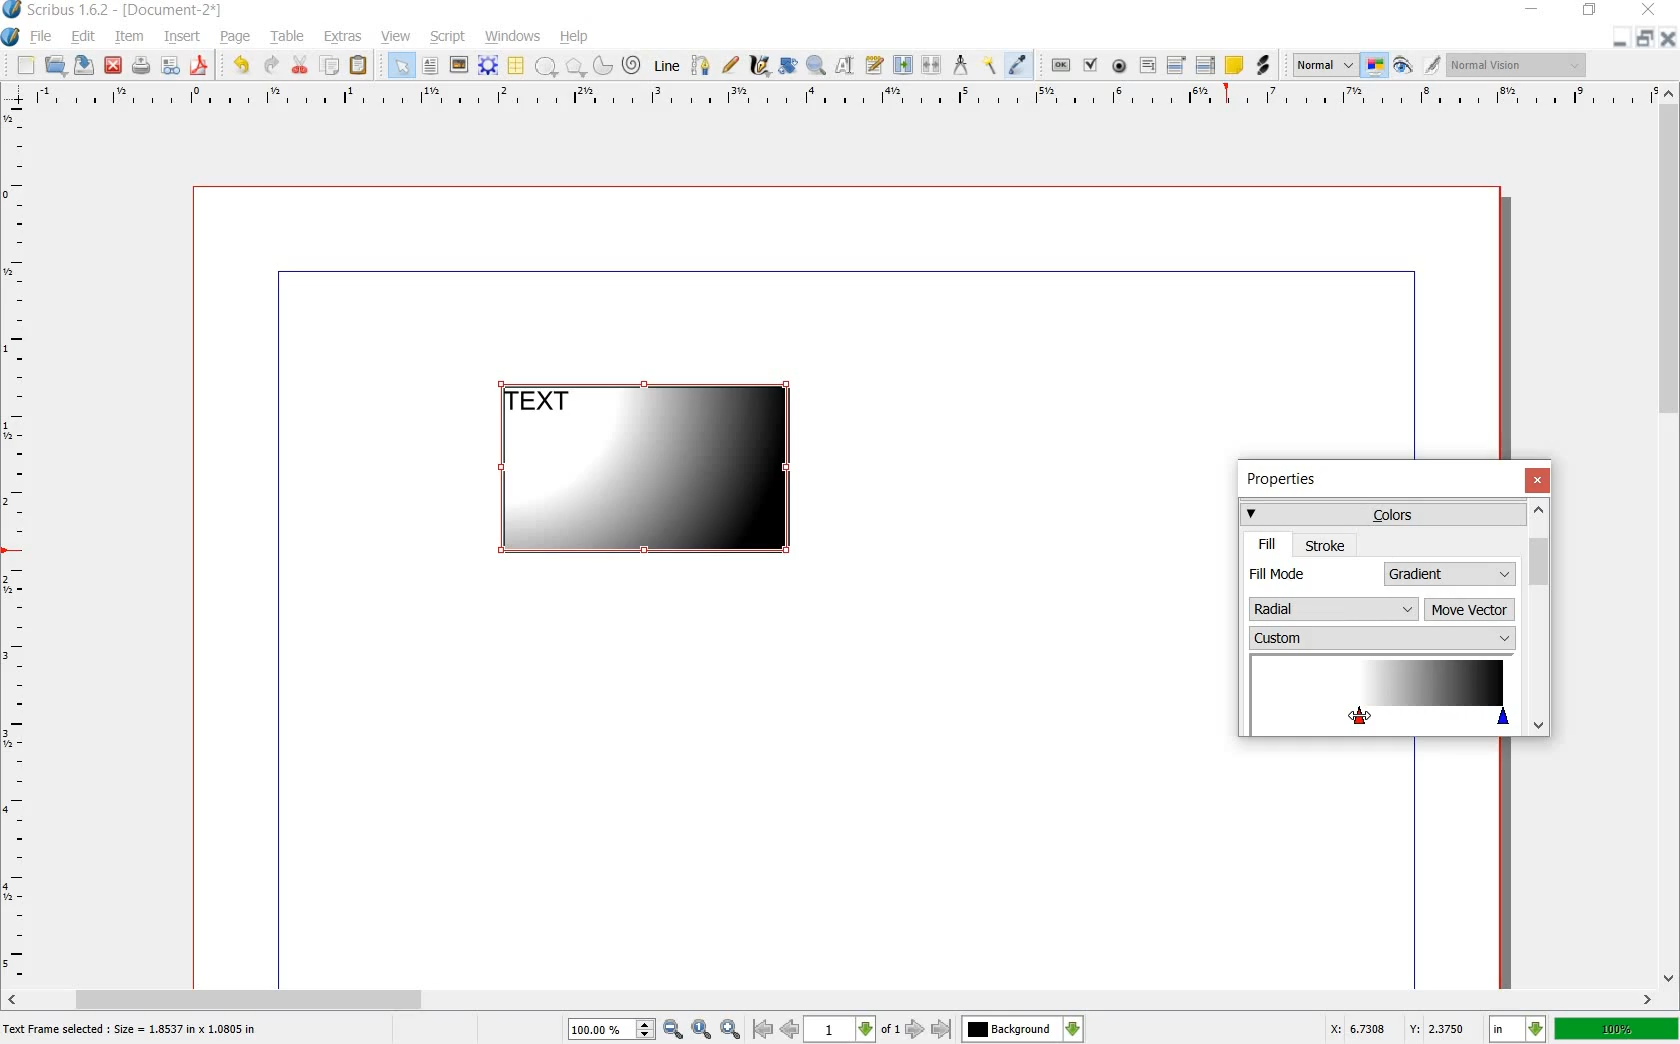 The height and width of the screenshot is (1044, 1680). Describe the element at coordinates (44, 37) in the screenshot. I see `file` at that location.